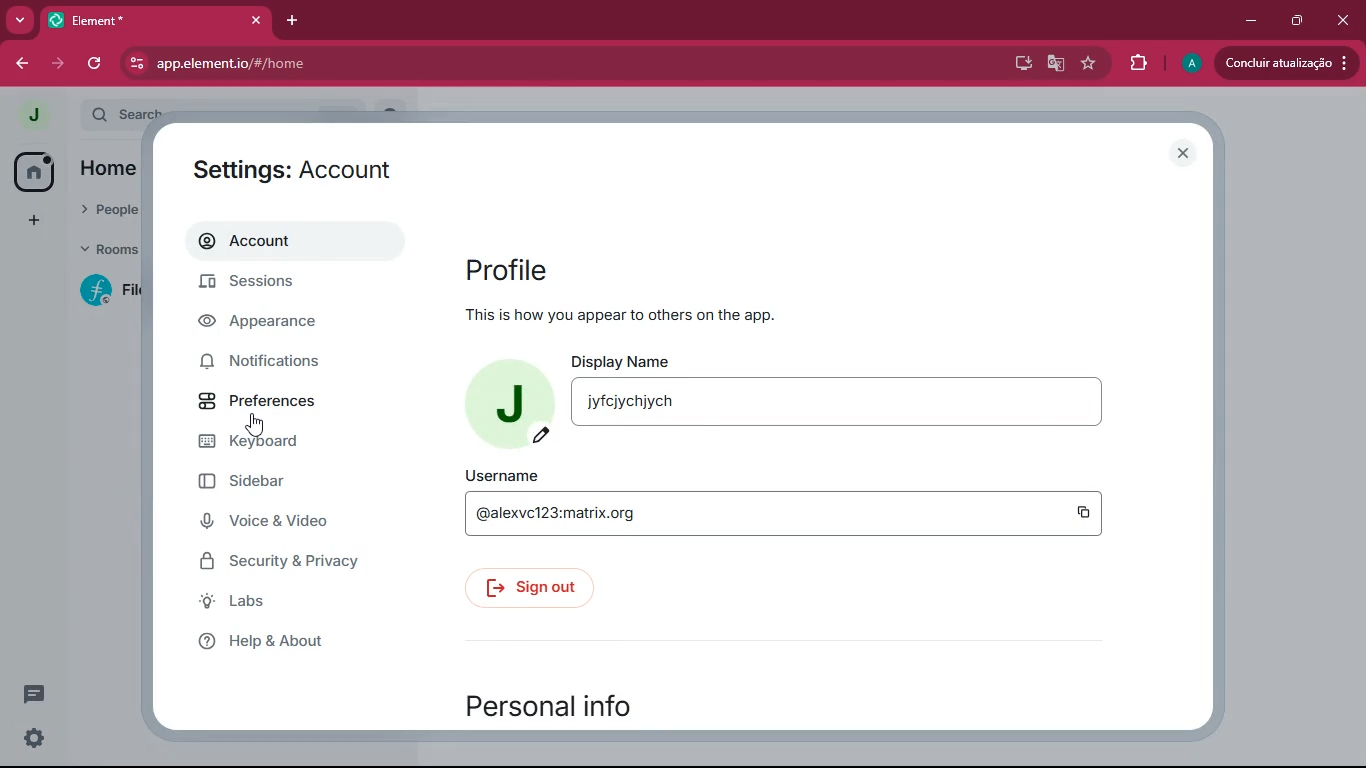  Describe the element at coordinates (511, 404) in the screenshot. I see `j` at that location.